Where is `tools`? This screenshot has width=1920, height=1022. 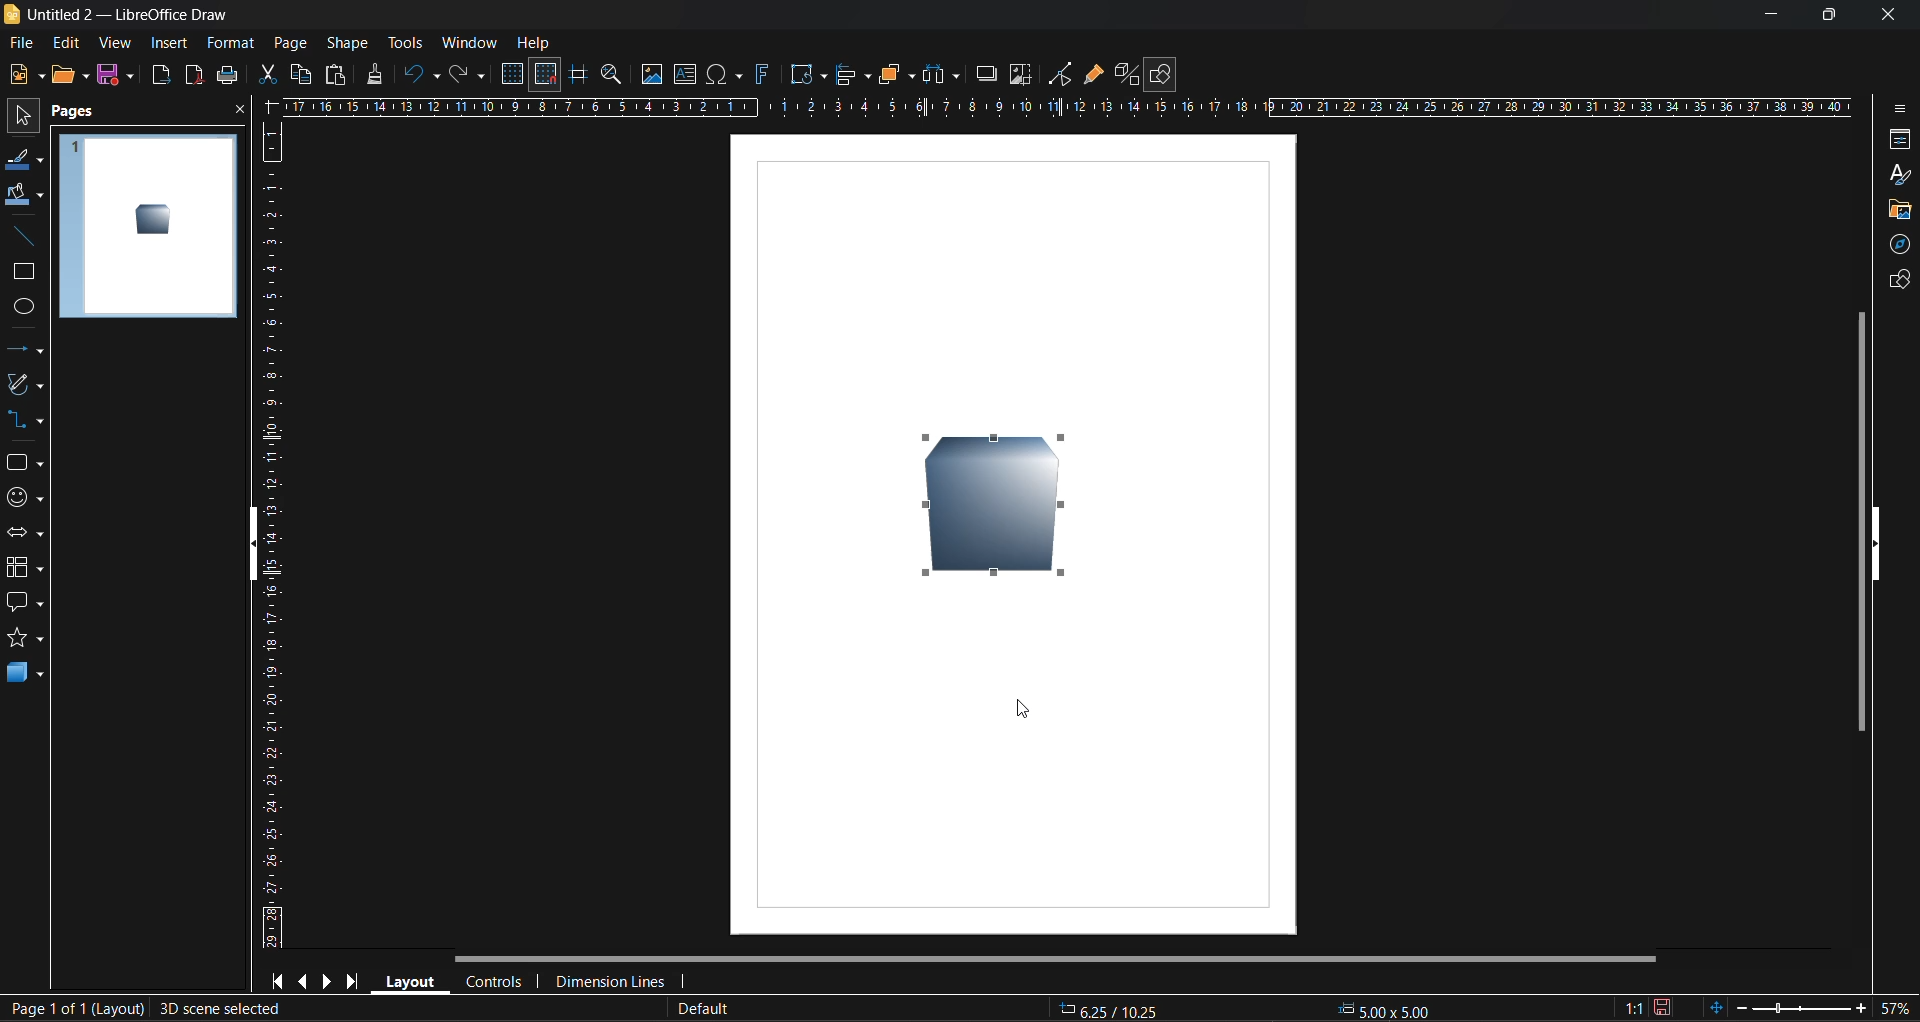
tools is located at coordinates (405, 42).